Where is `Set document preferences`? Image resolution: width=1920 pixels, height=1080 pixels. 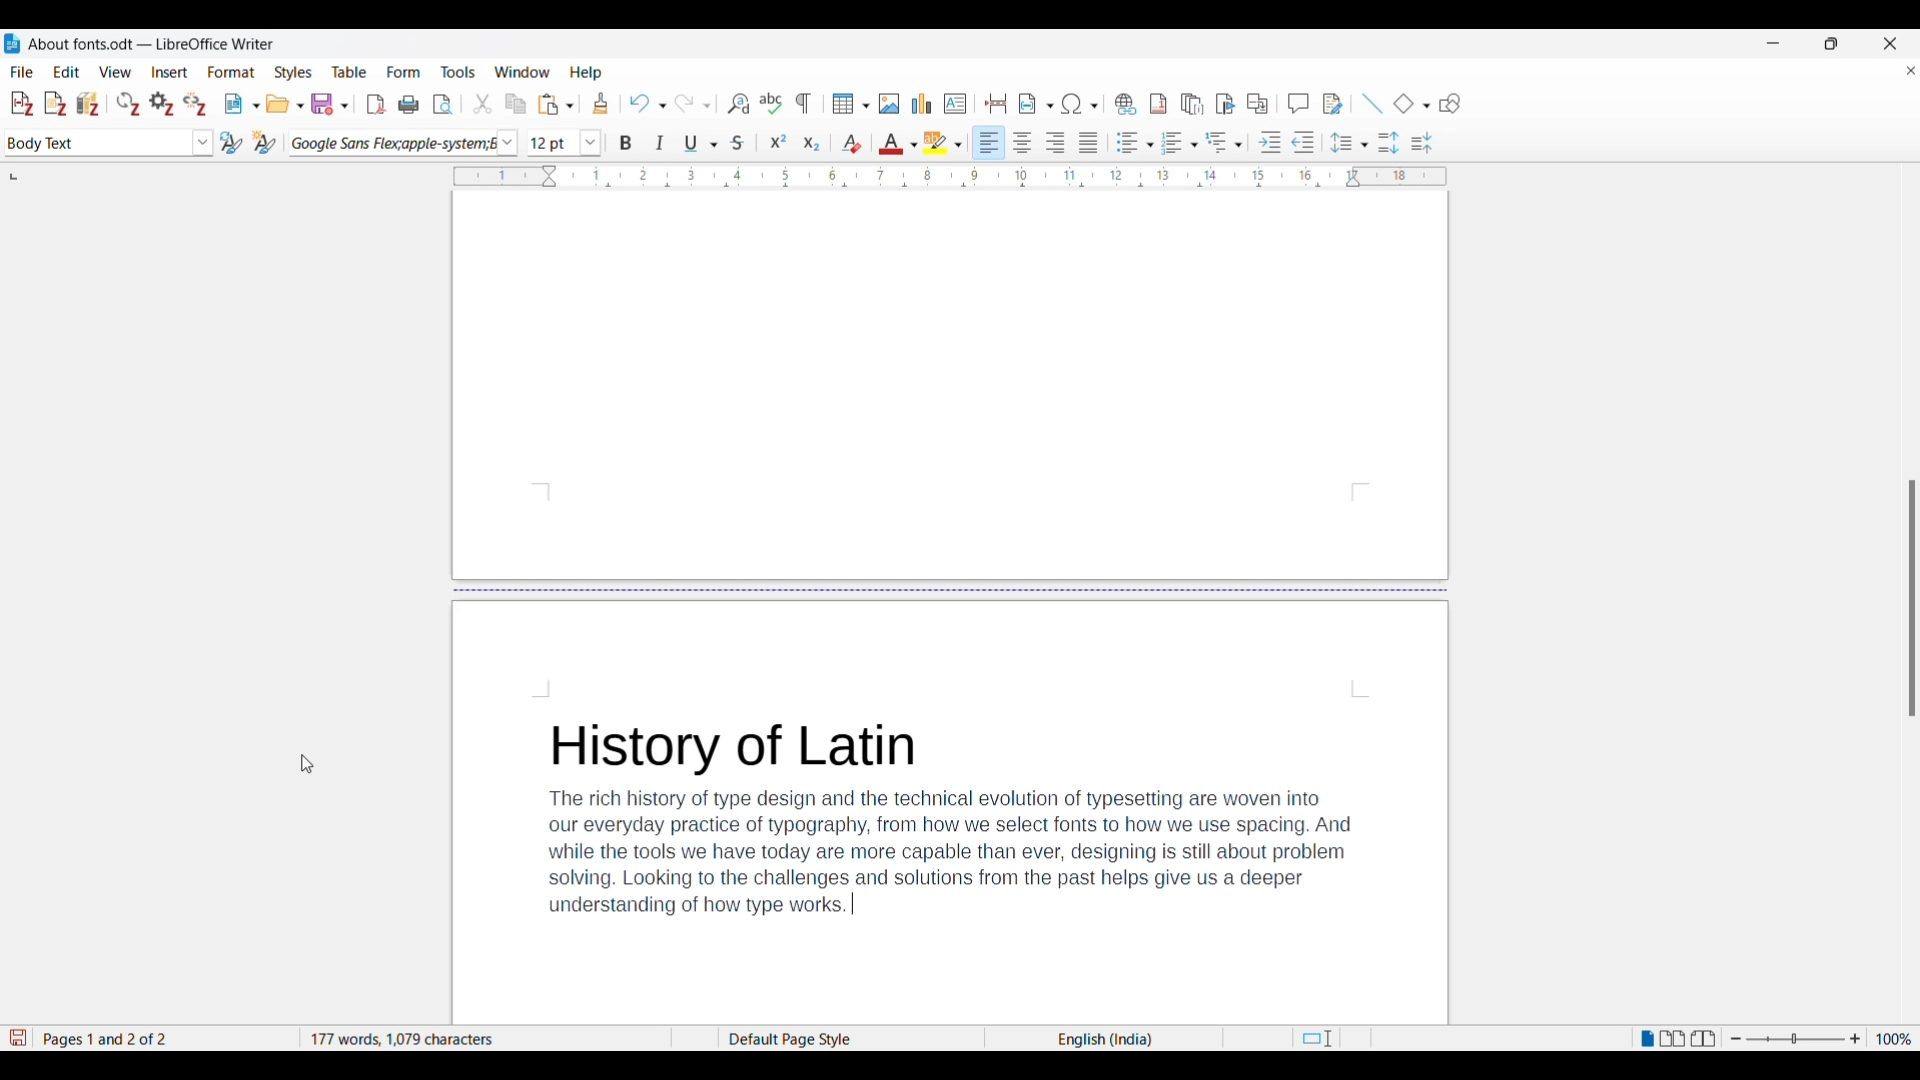
Set document preferences is located at coordinates (162, 104).